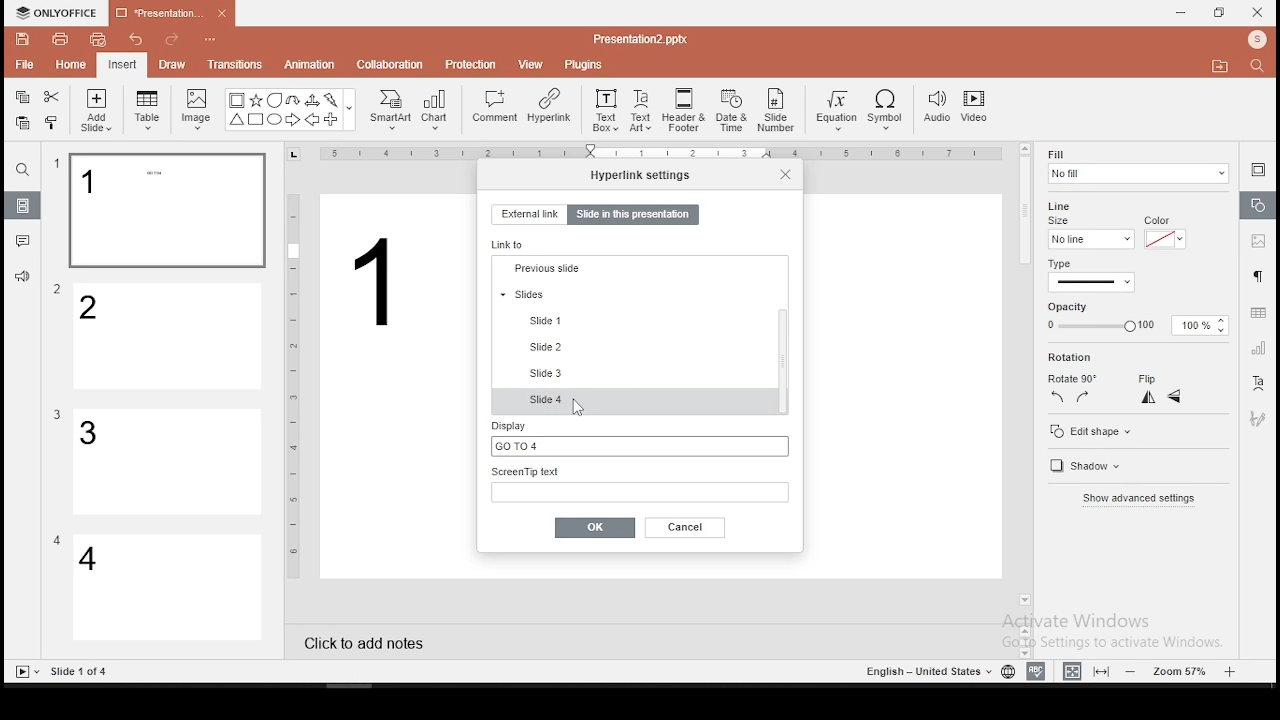 The image size is (1280, 720). I want to click on , so click(665, 155).